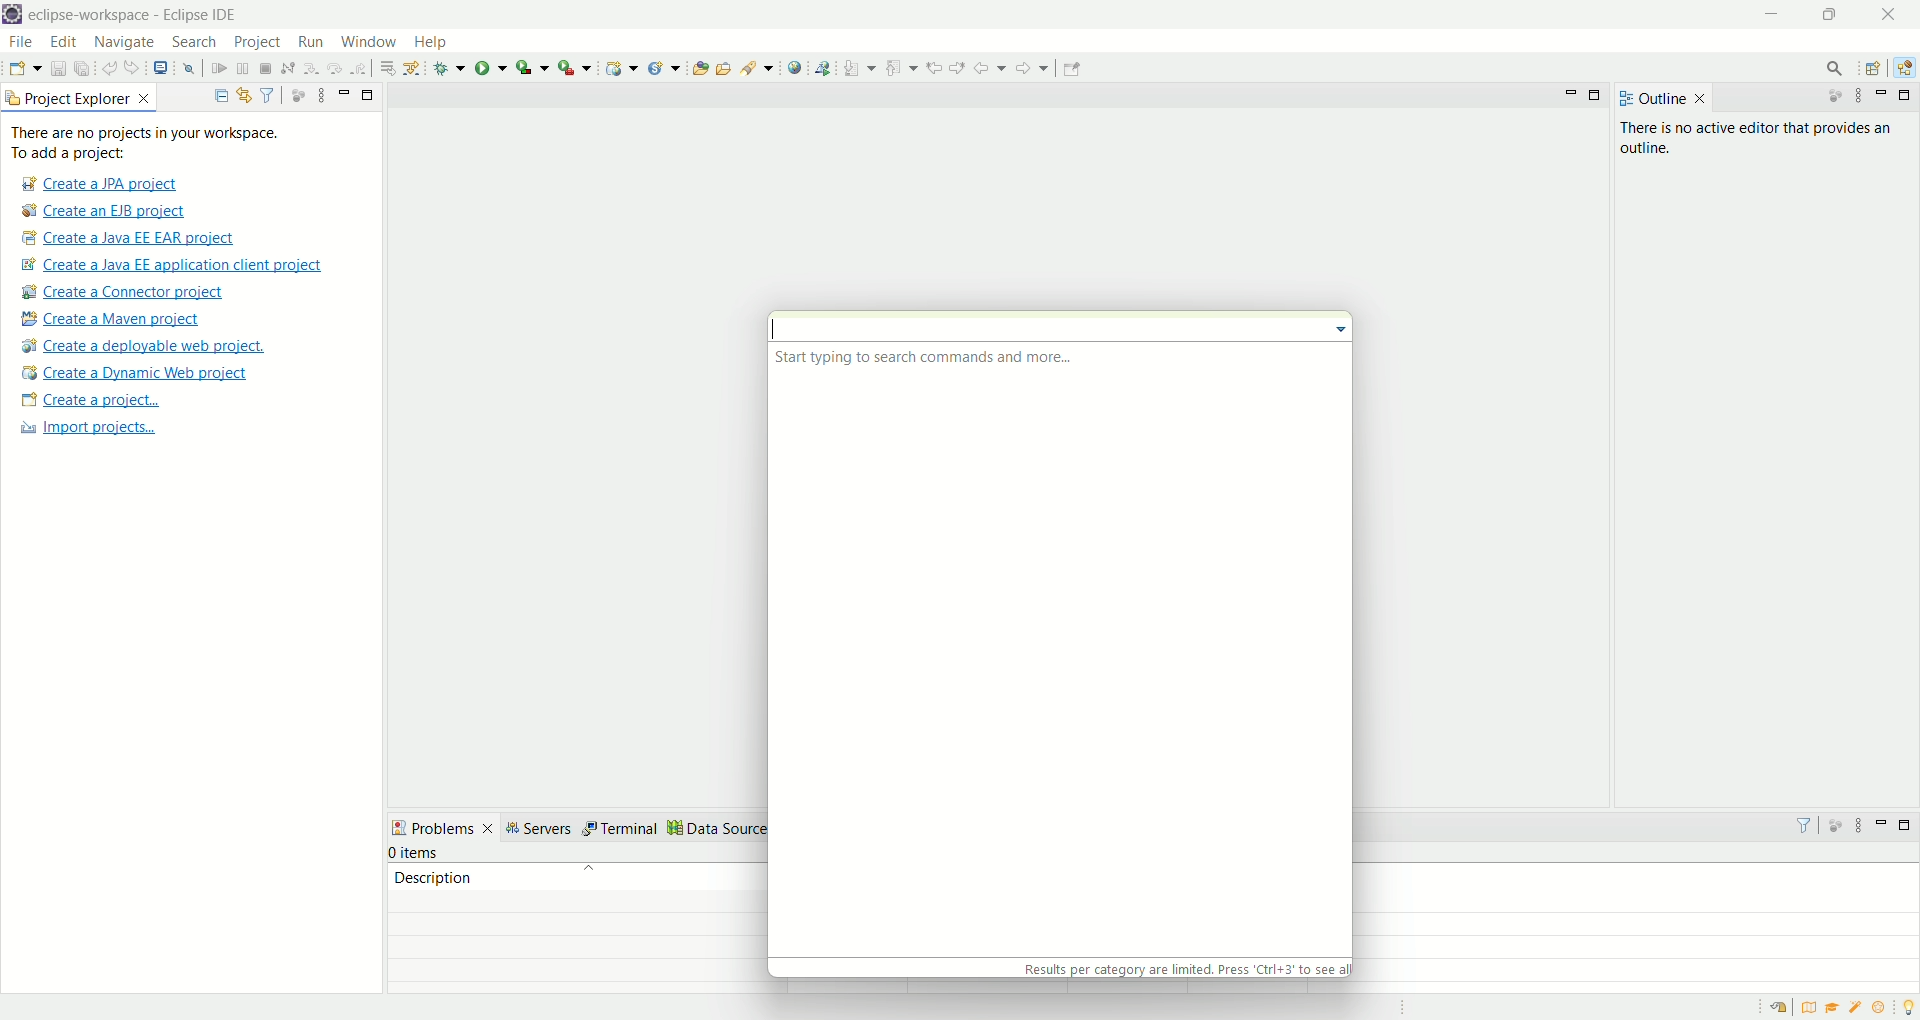 The width and height of the screenshot is (1920, 1020). Describe the element at coordinates (445, 826) in the screenshot. I see `problems` at that location.